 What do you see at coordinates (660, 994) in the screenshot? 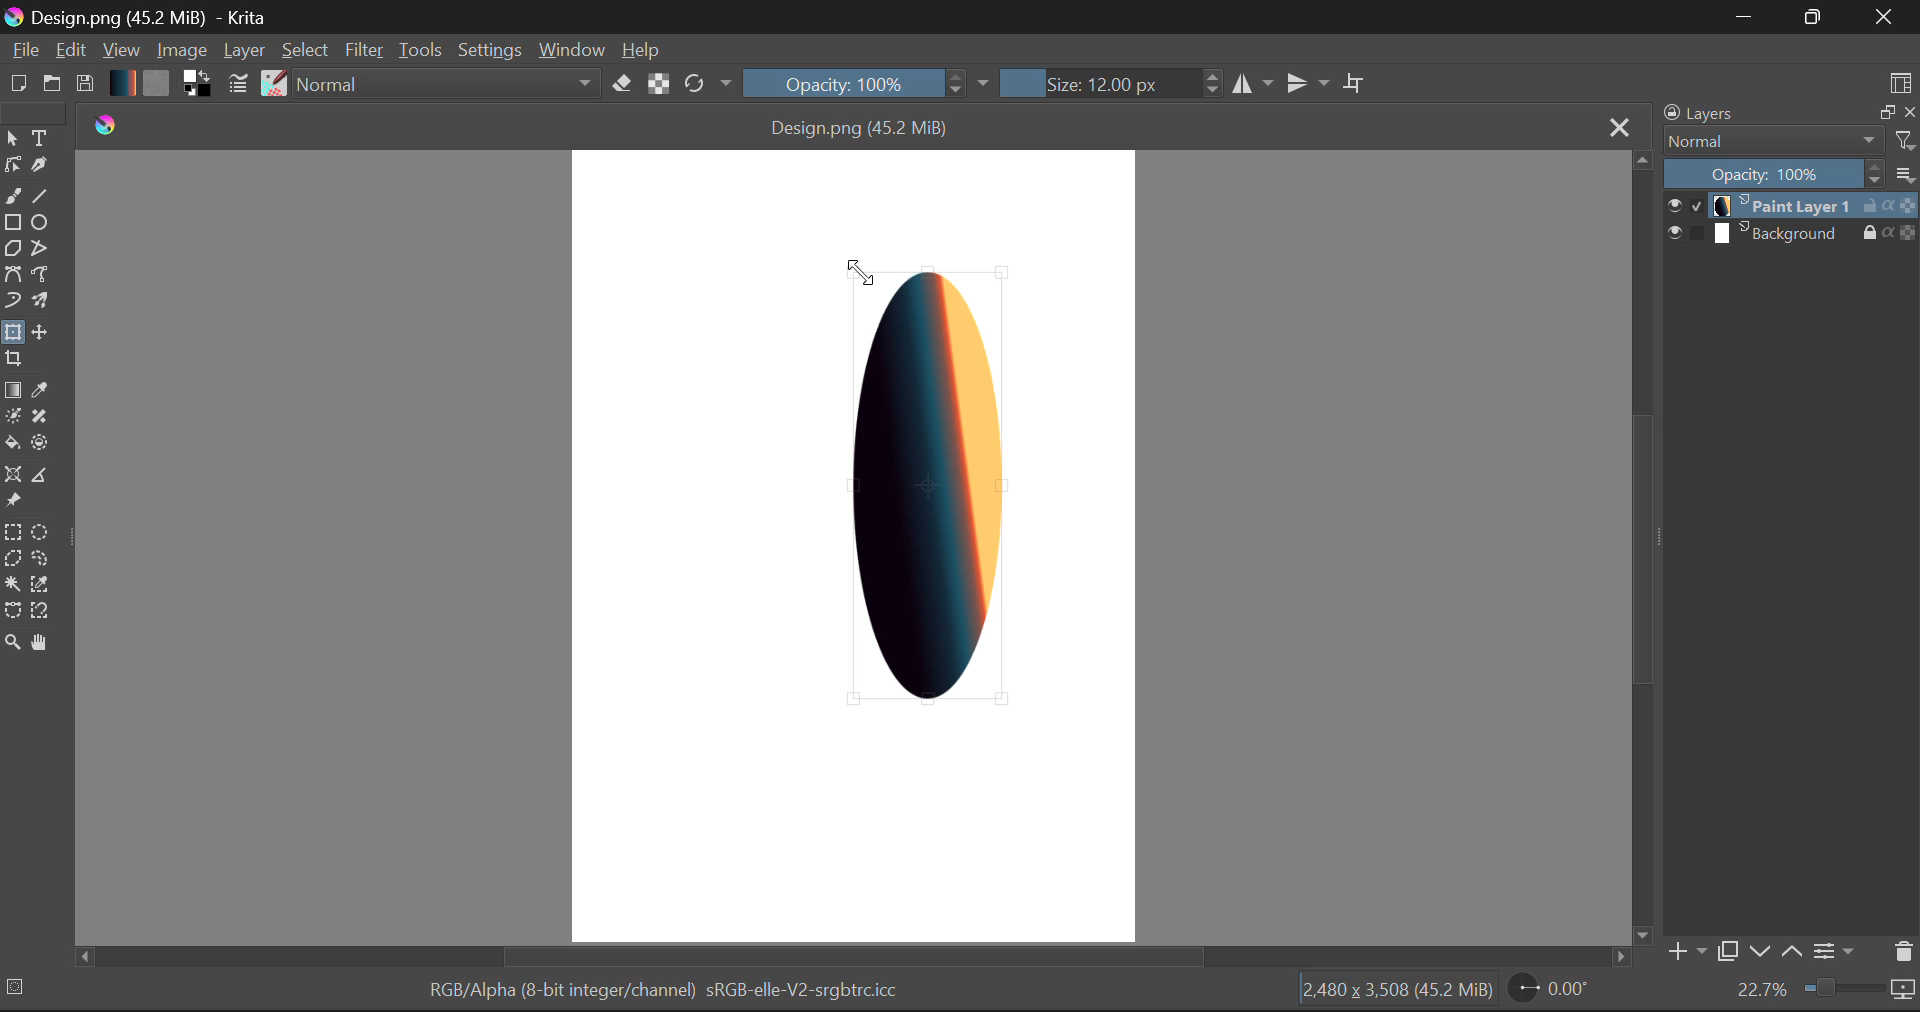
I see `RGB/Alpha(8-bit integer/channel) sRGB-elle-V2-srgbttrc.icc` at bounding box center [660, 994].